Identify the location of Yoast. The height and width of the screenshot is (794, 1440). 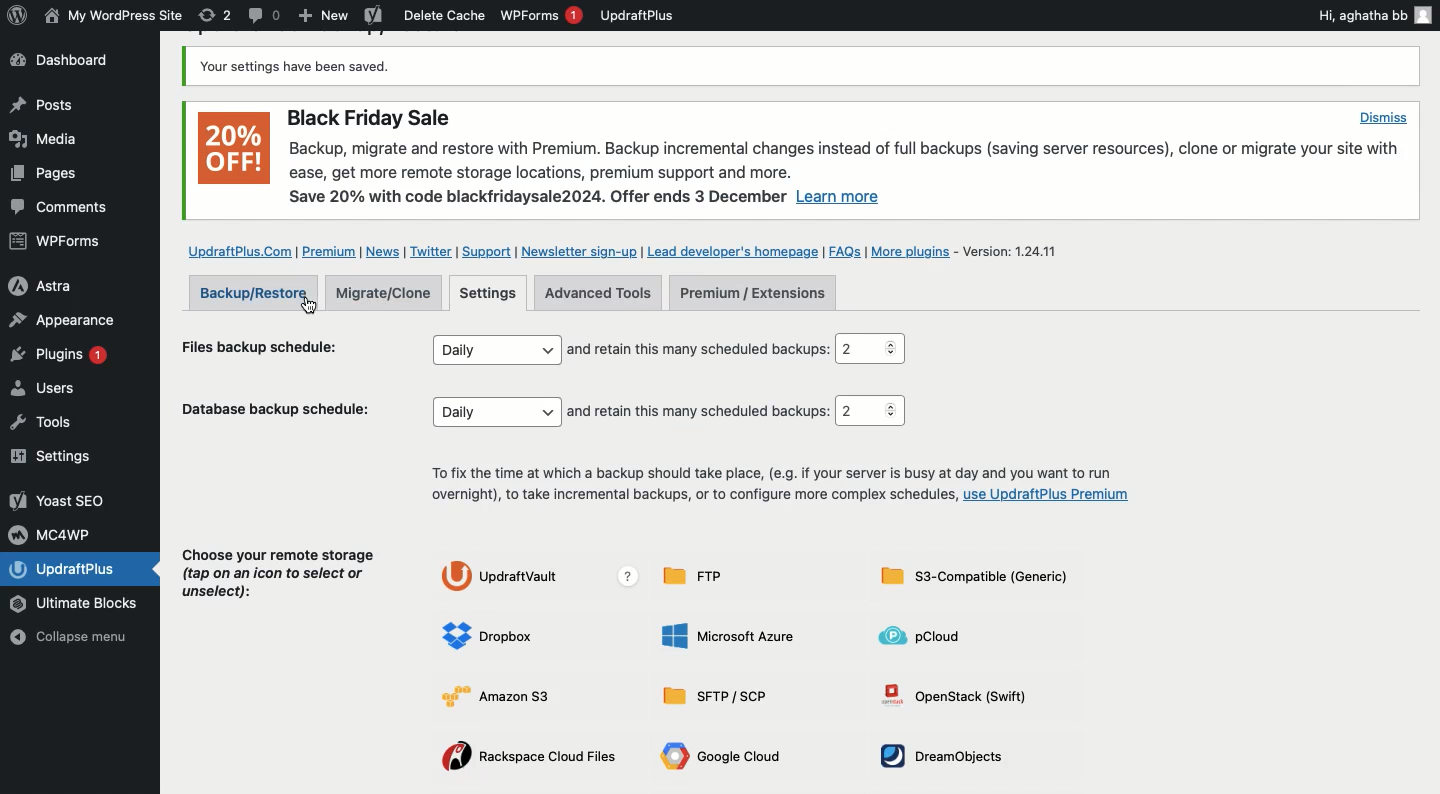
(372, 17).